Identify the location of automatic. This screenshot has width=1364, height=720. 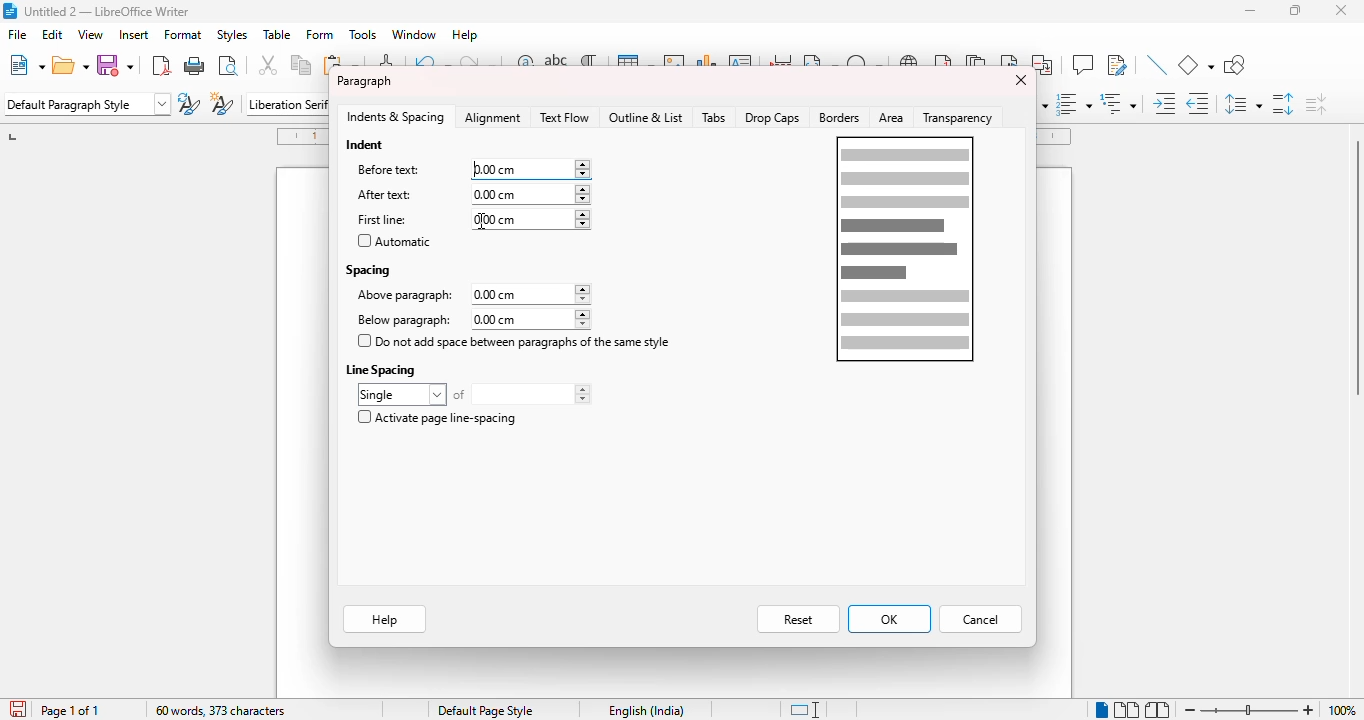
(394, 241).